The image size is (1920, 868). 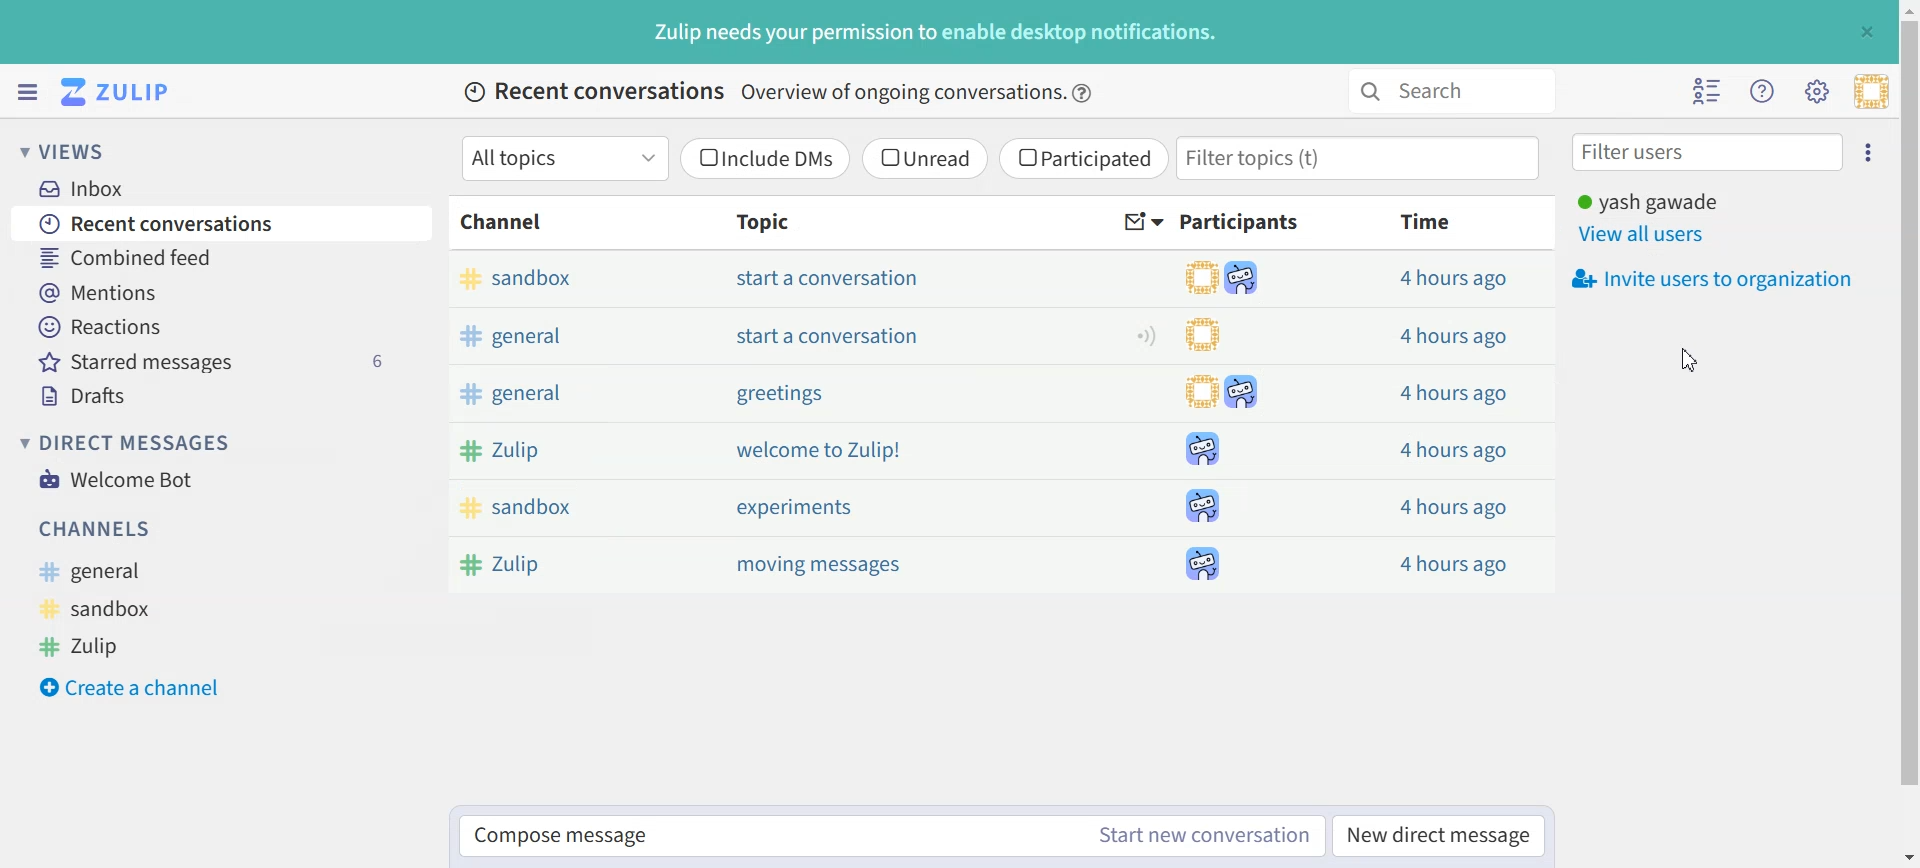 I want to click on Sort by unread message count, so click(x=1144, y=223).